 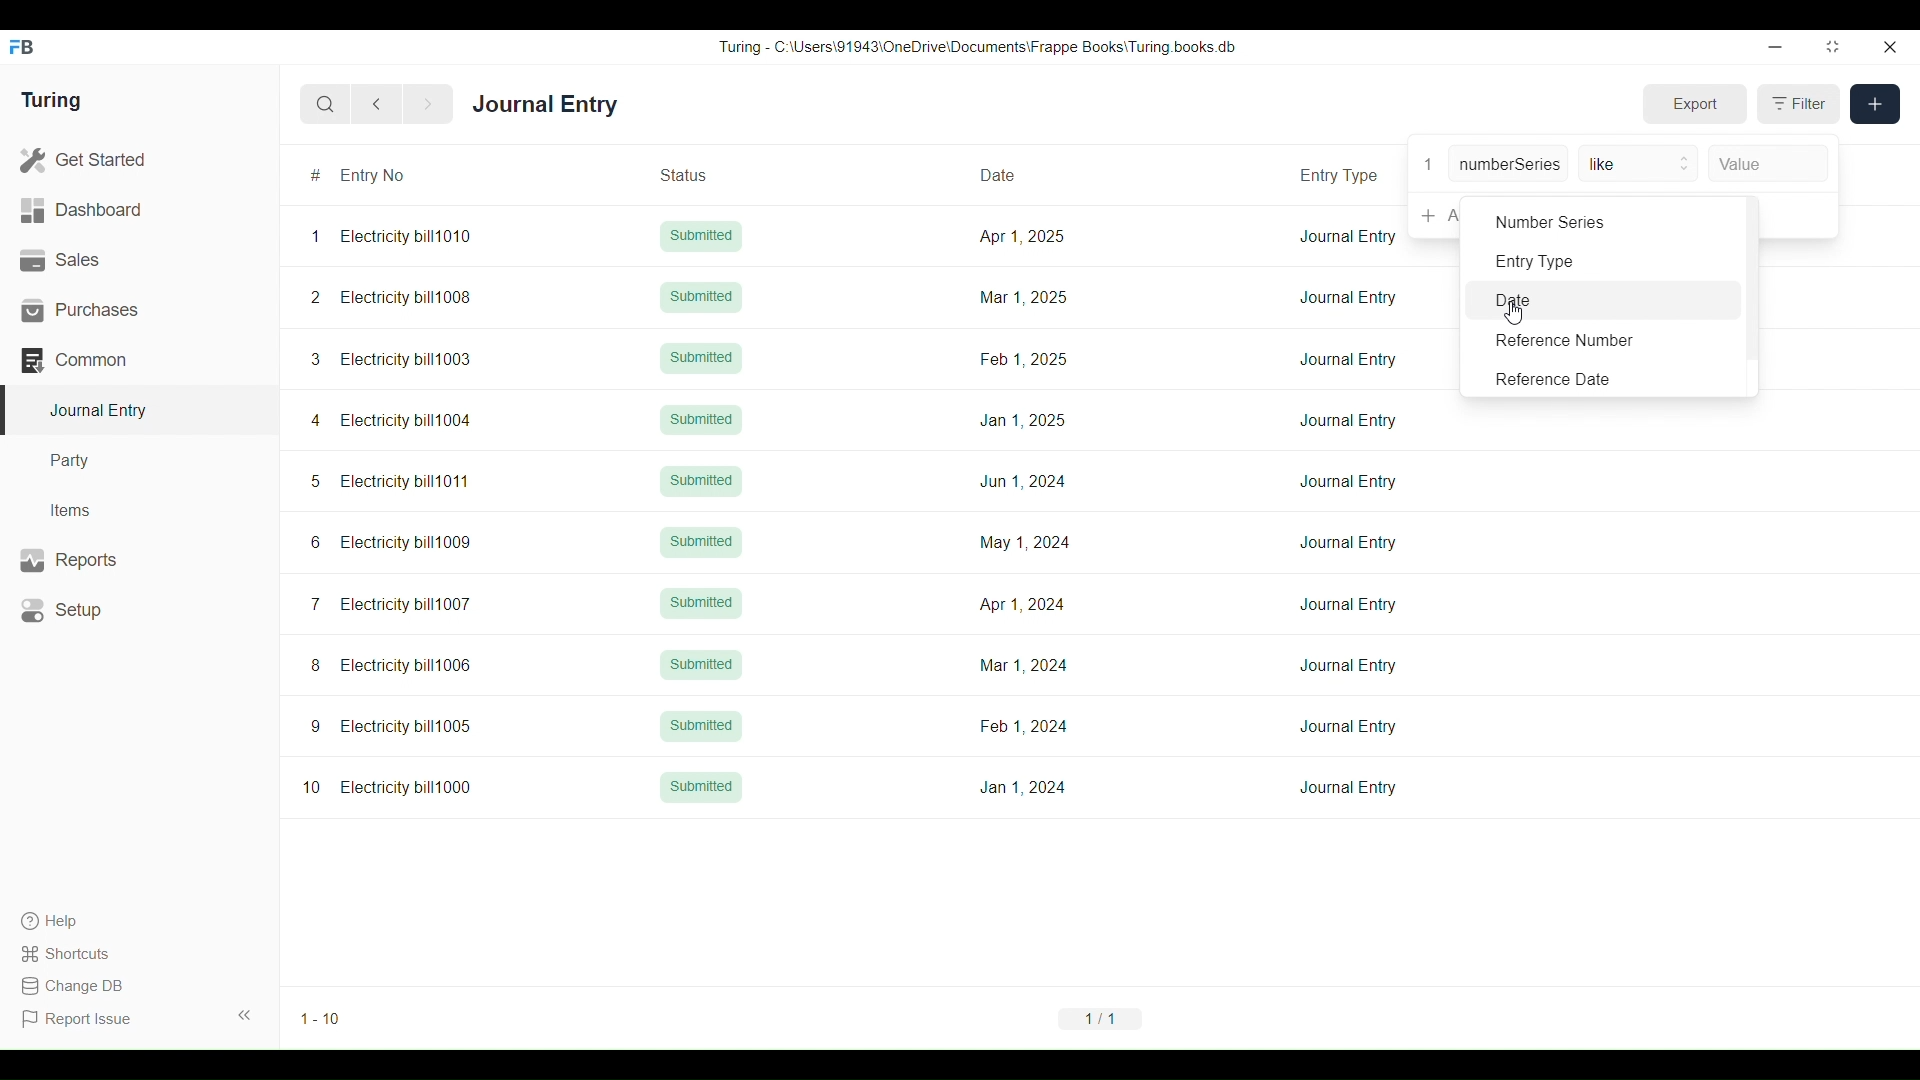 What do you see at coordinates (1023, 481) in the screenshot?
I see `Jun 1, 2024` at bounding box center [1023, 481].